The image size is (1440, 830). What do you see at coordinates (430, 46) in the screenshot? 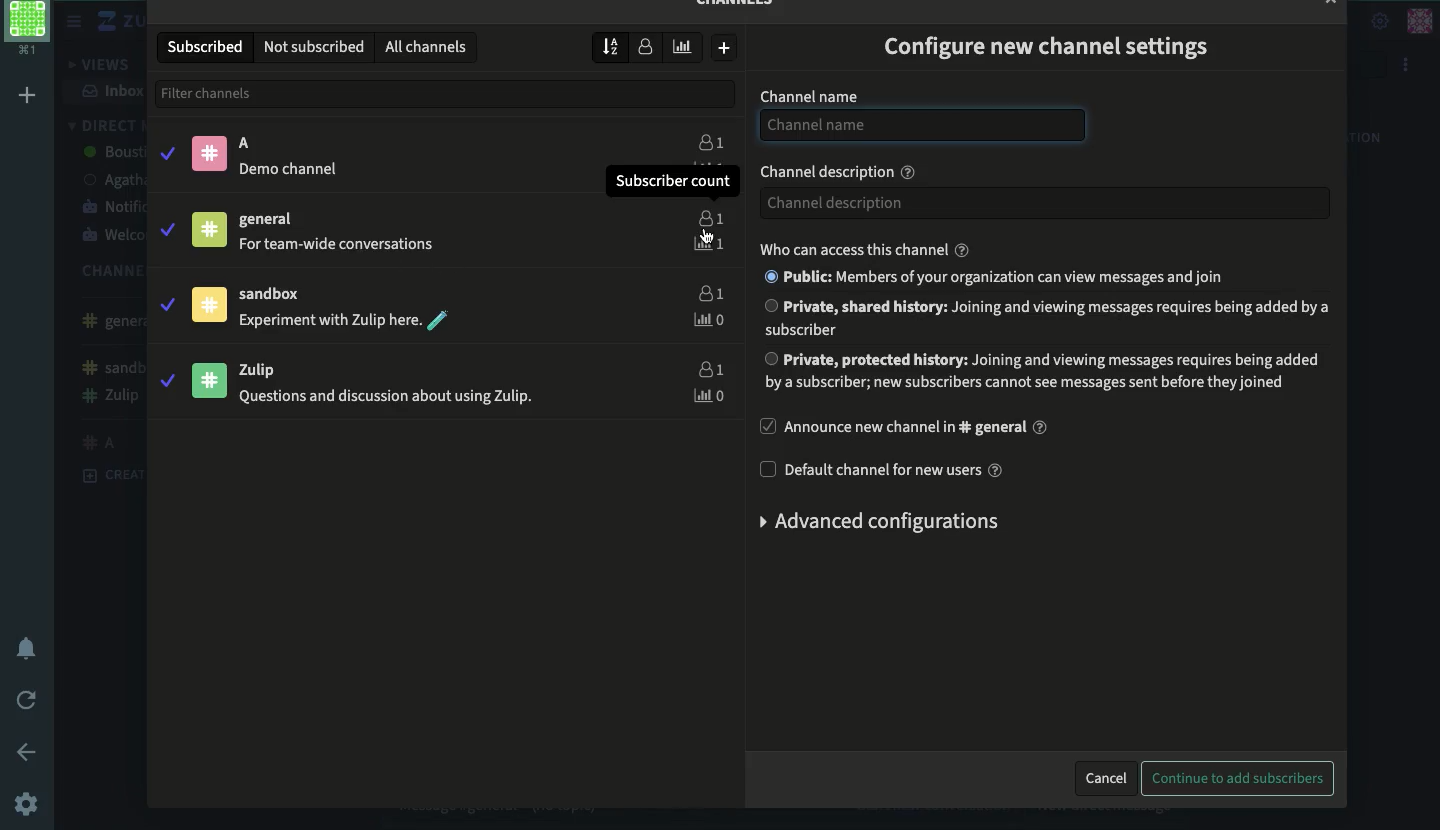
I see `all channels` at bounding box center [430, 46].